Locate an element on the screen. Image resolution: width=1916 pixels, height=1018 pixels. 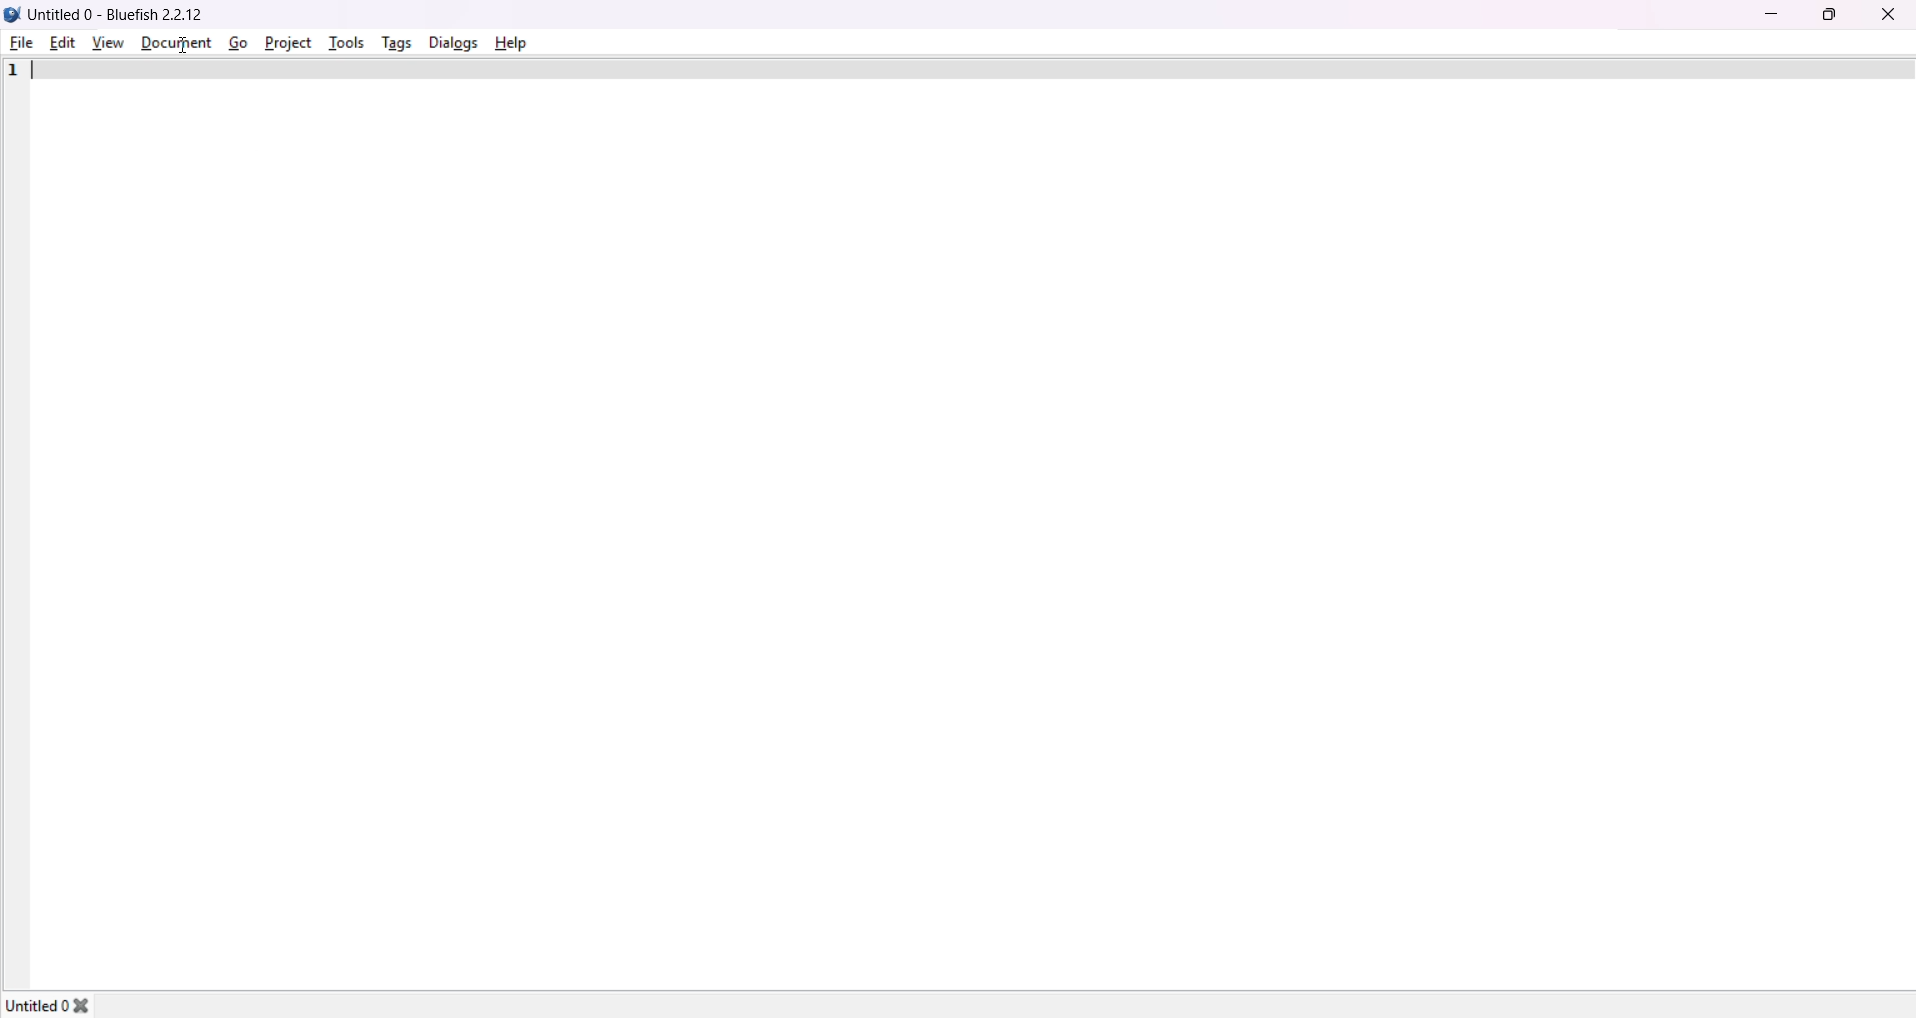
untitled 0 is located at coordinates (38, 1002).